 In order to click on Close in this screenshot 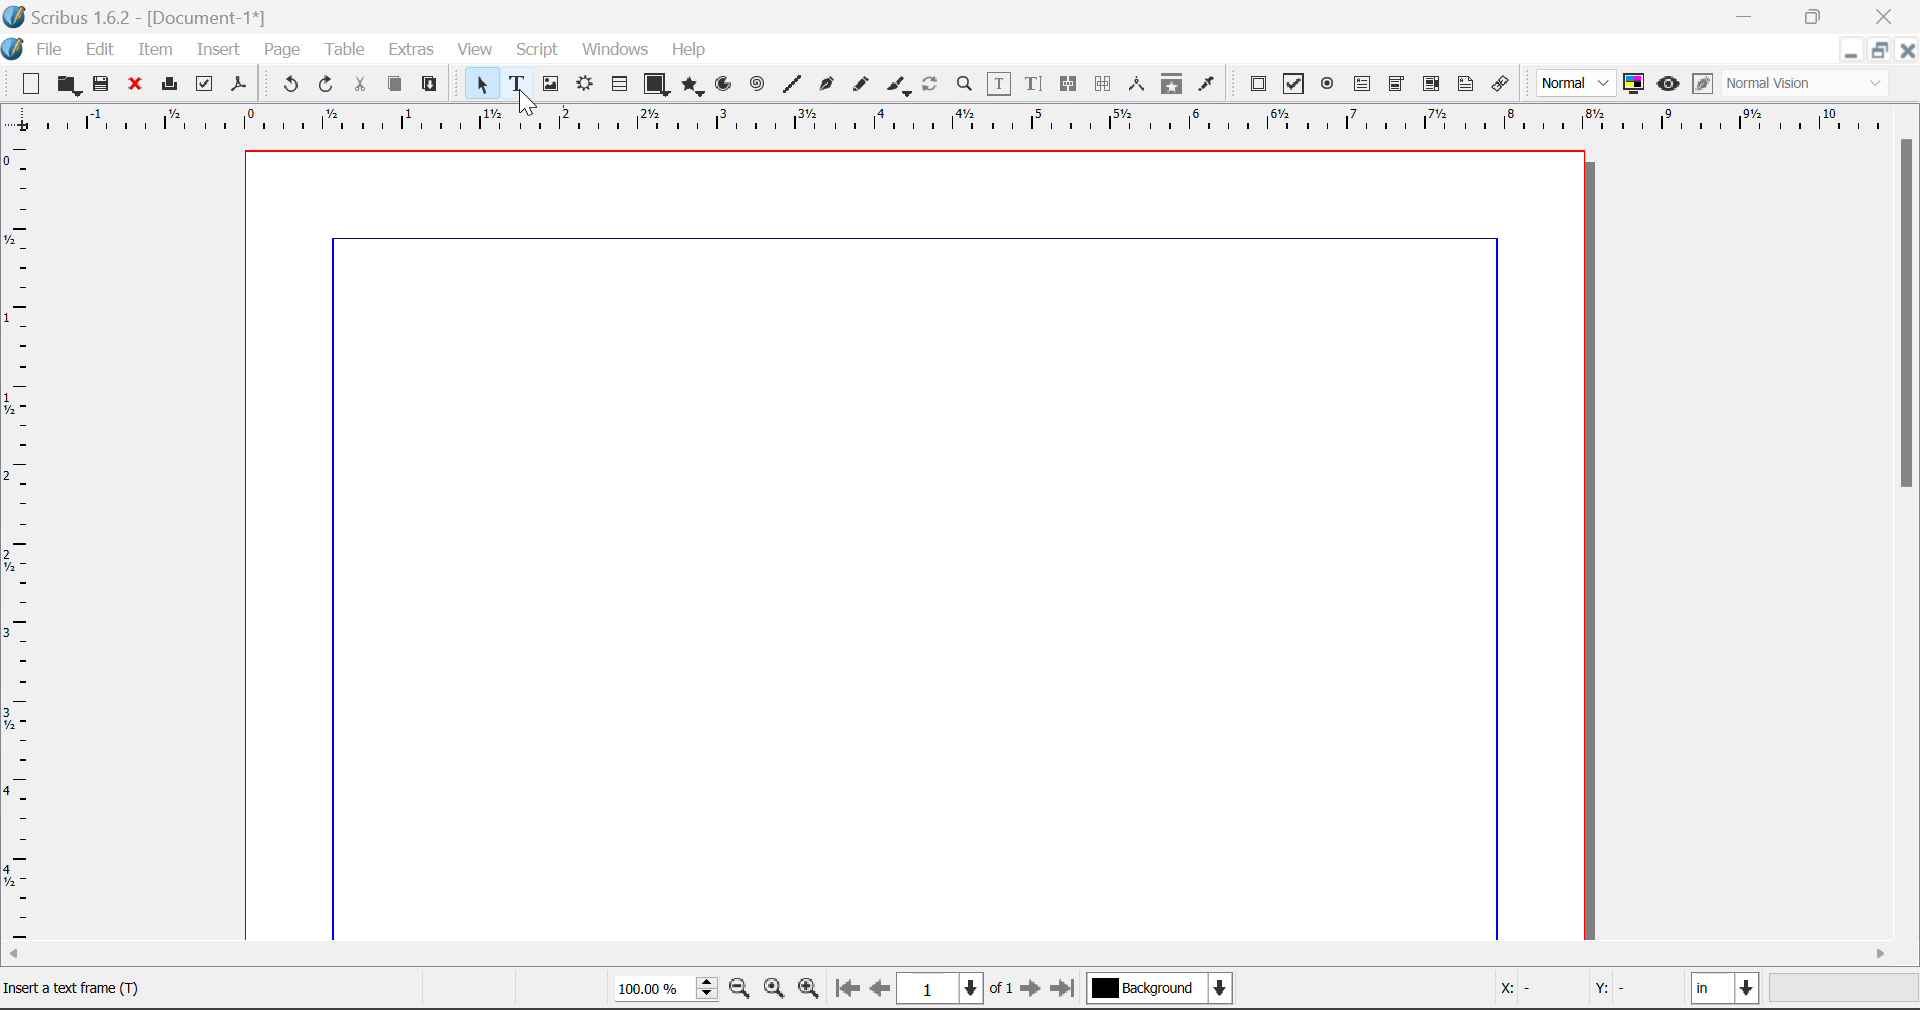, I will do `click(1908, 50)`.